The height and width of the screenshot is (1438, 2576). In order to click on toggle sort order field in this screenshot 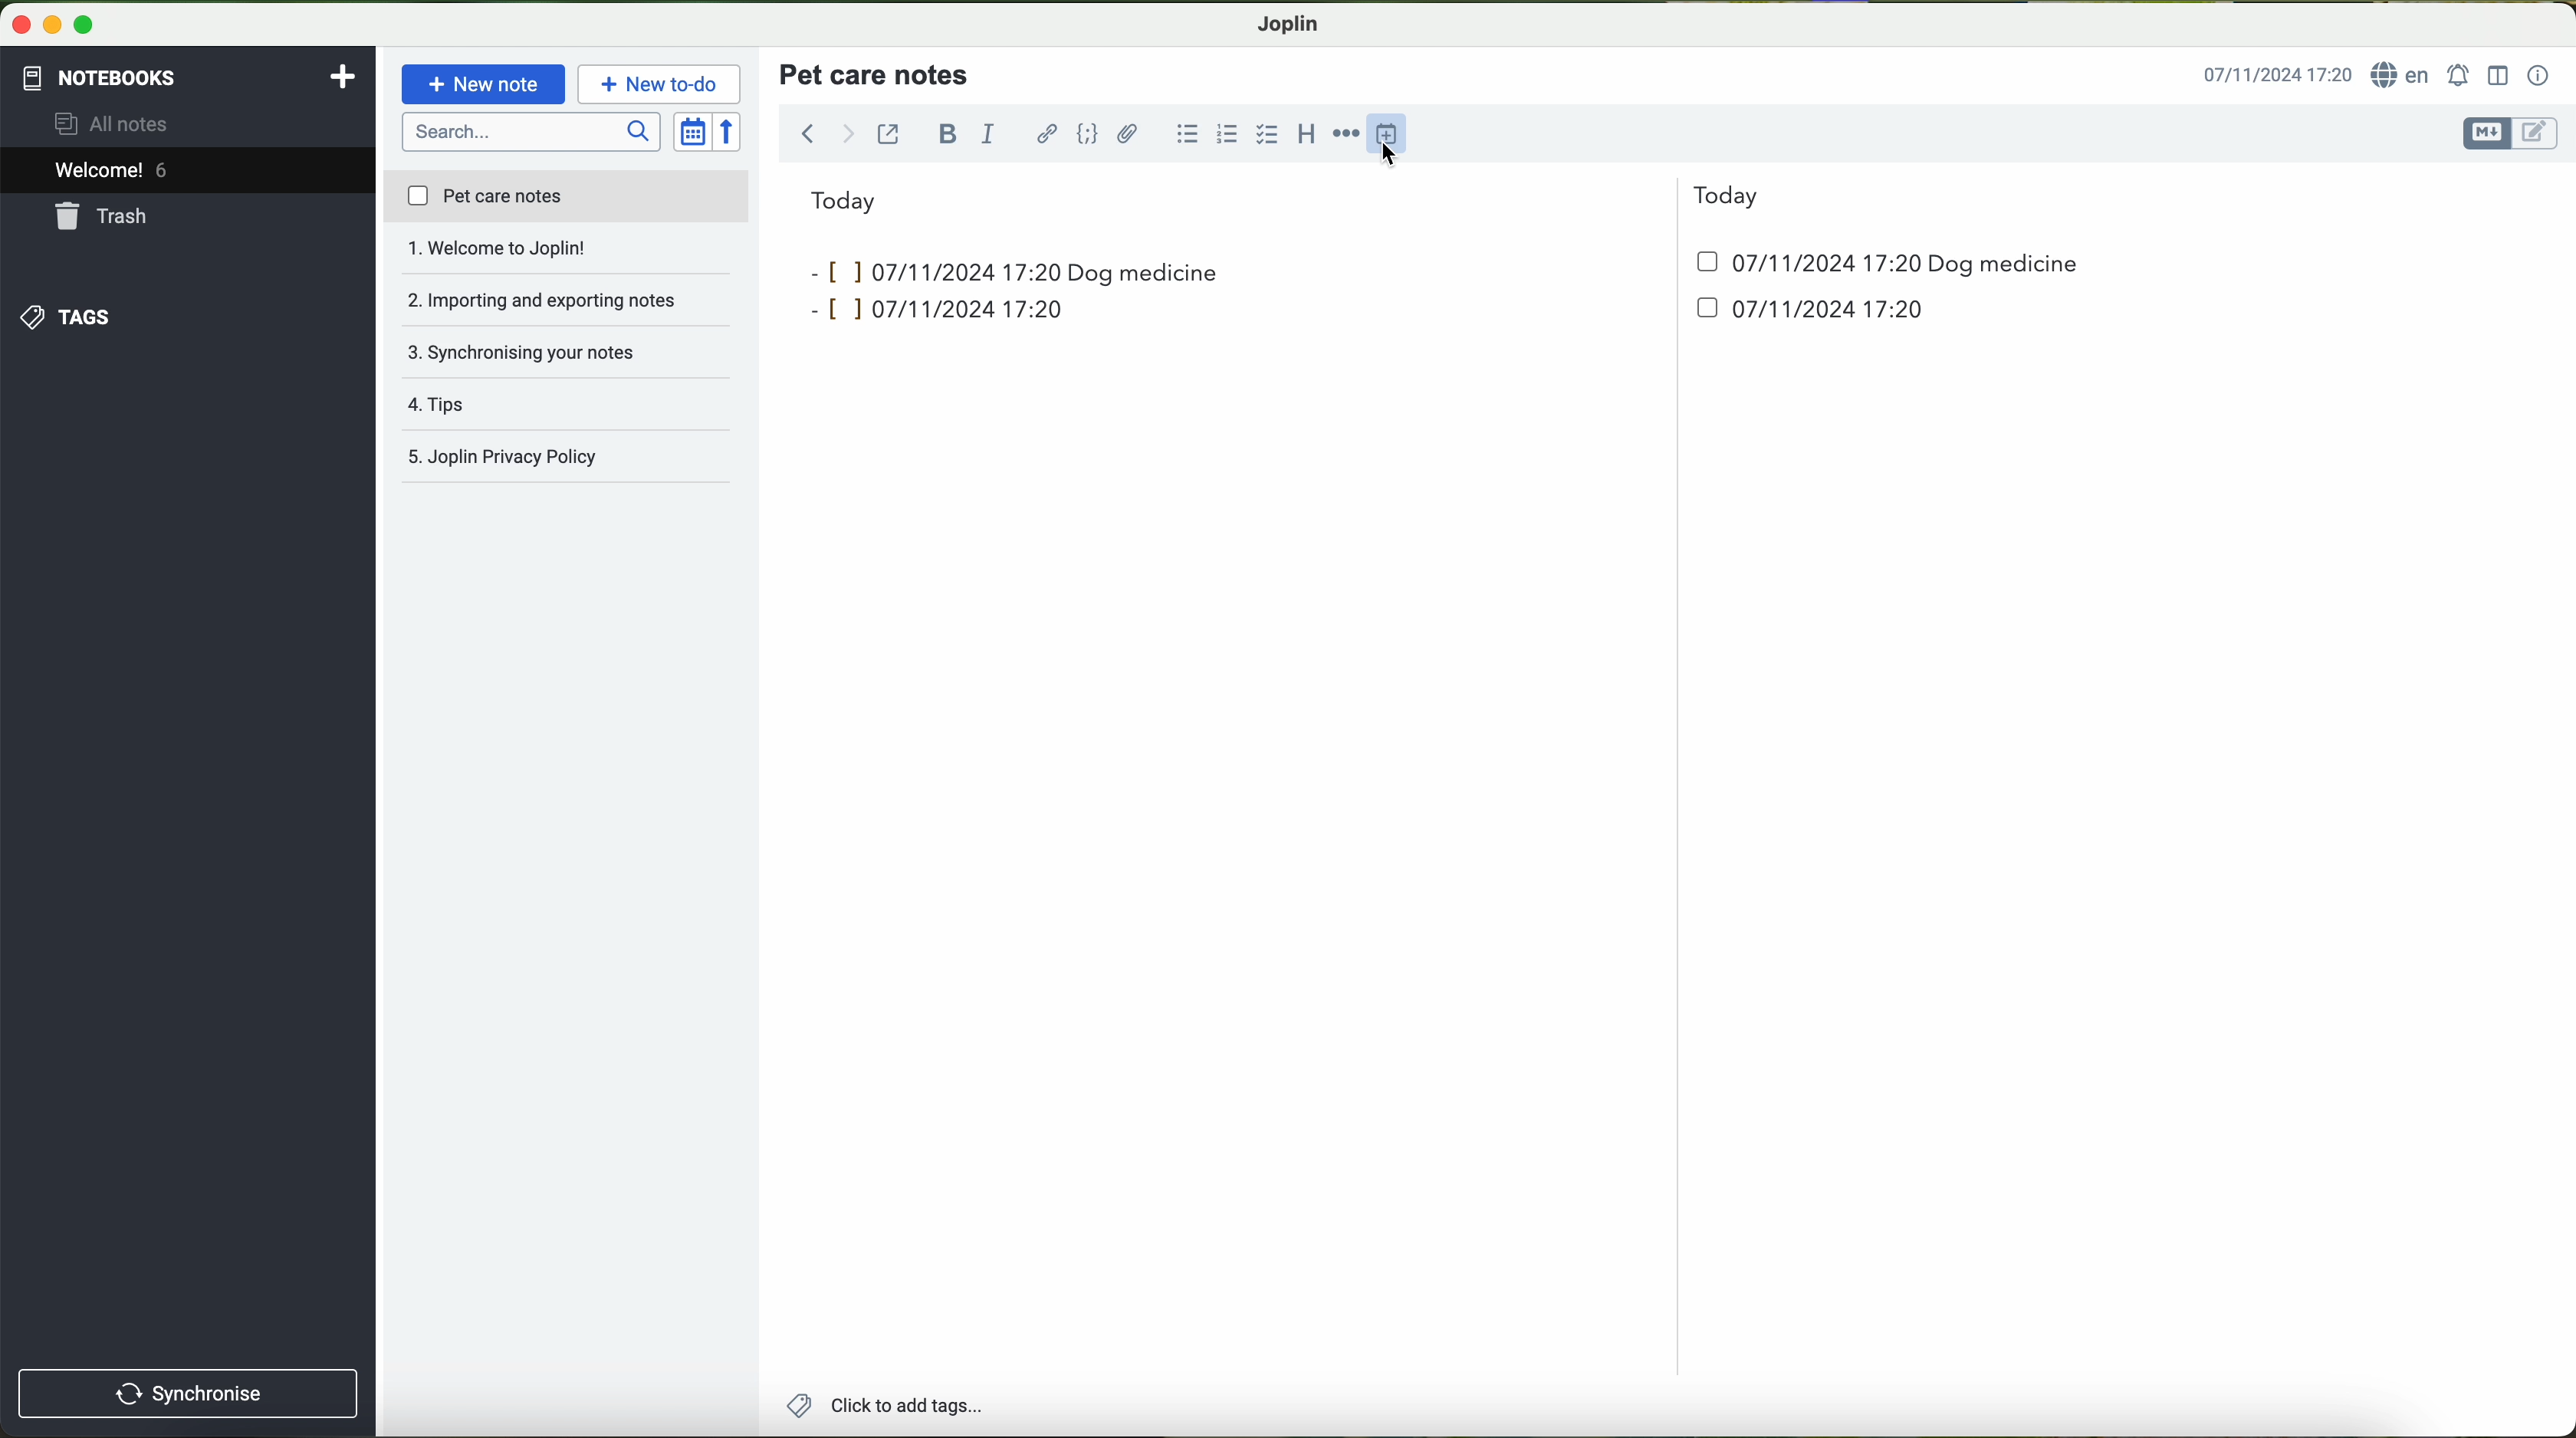, I will do `click(694, 133)`.